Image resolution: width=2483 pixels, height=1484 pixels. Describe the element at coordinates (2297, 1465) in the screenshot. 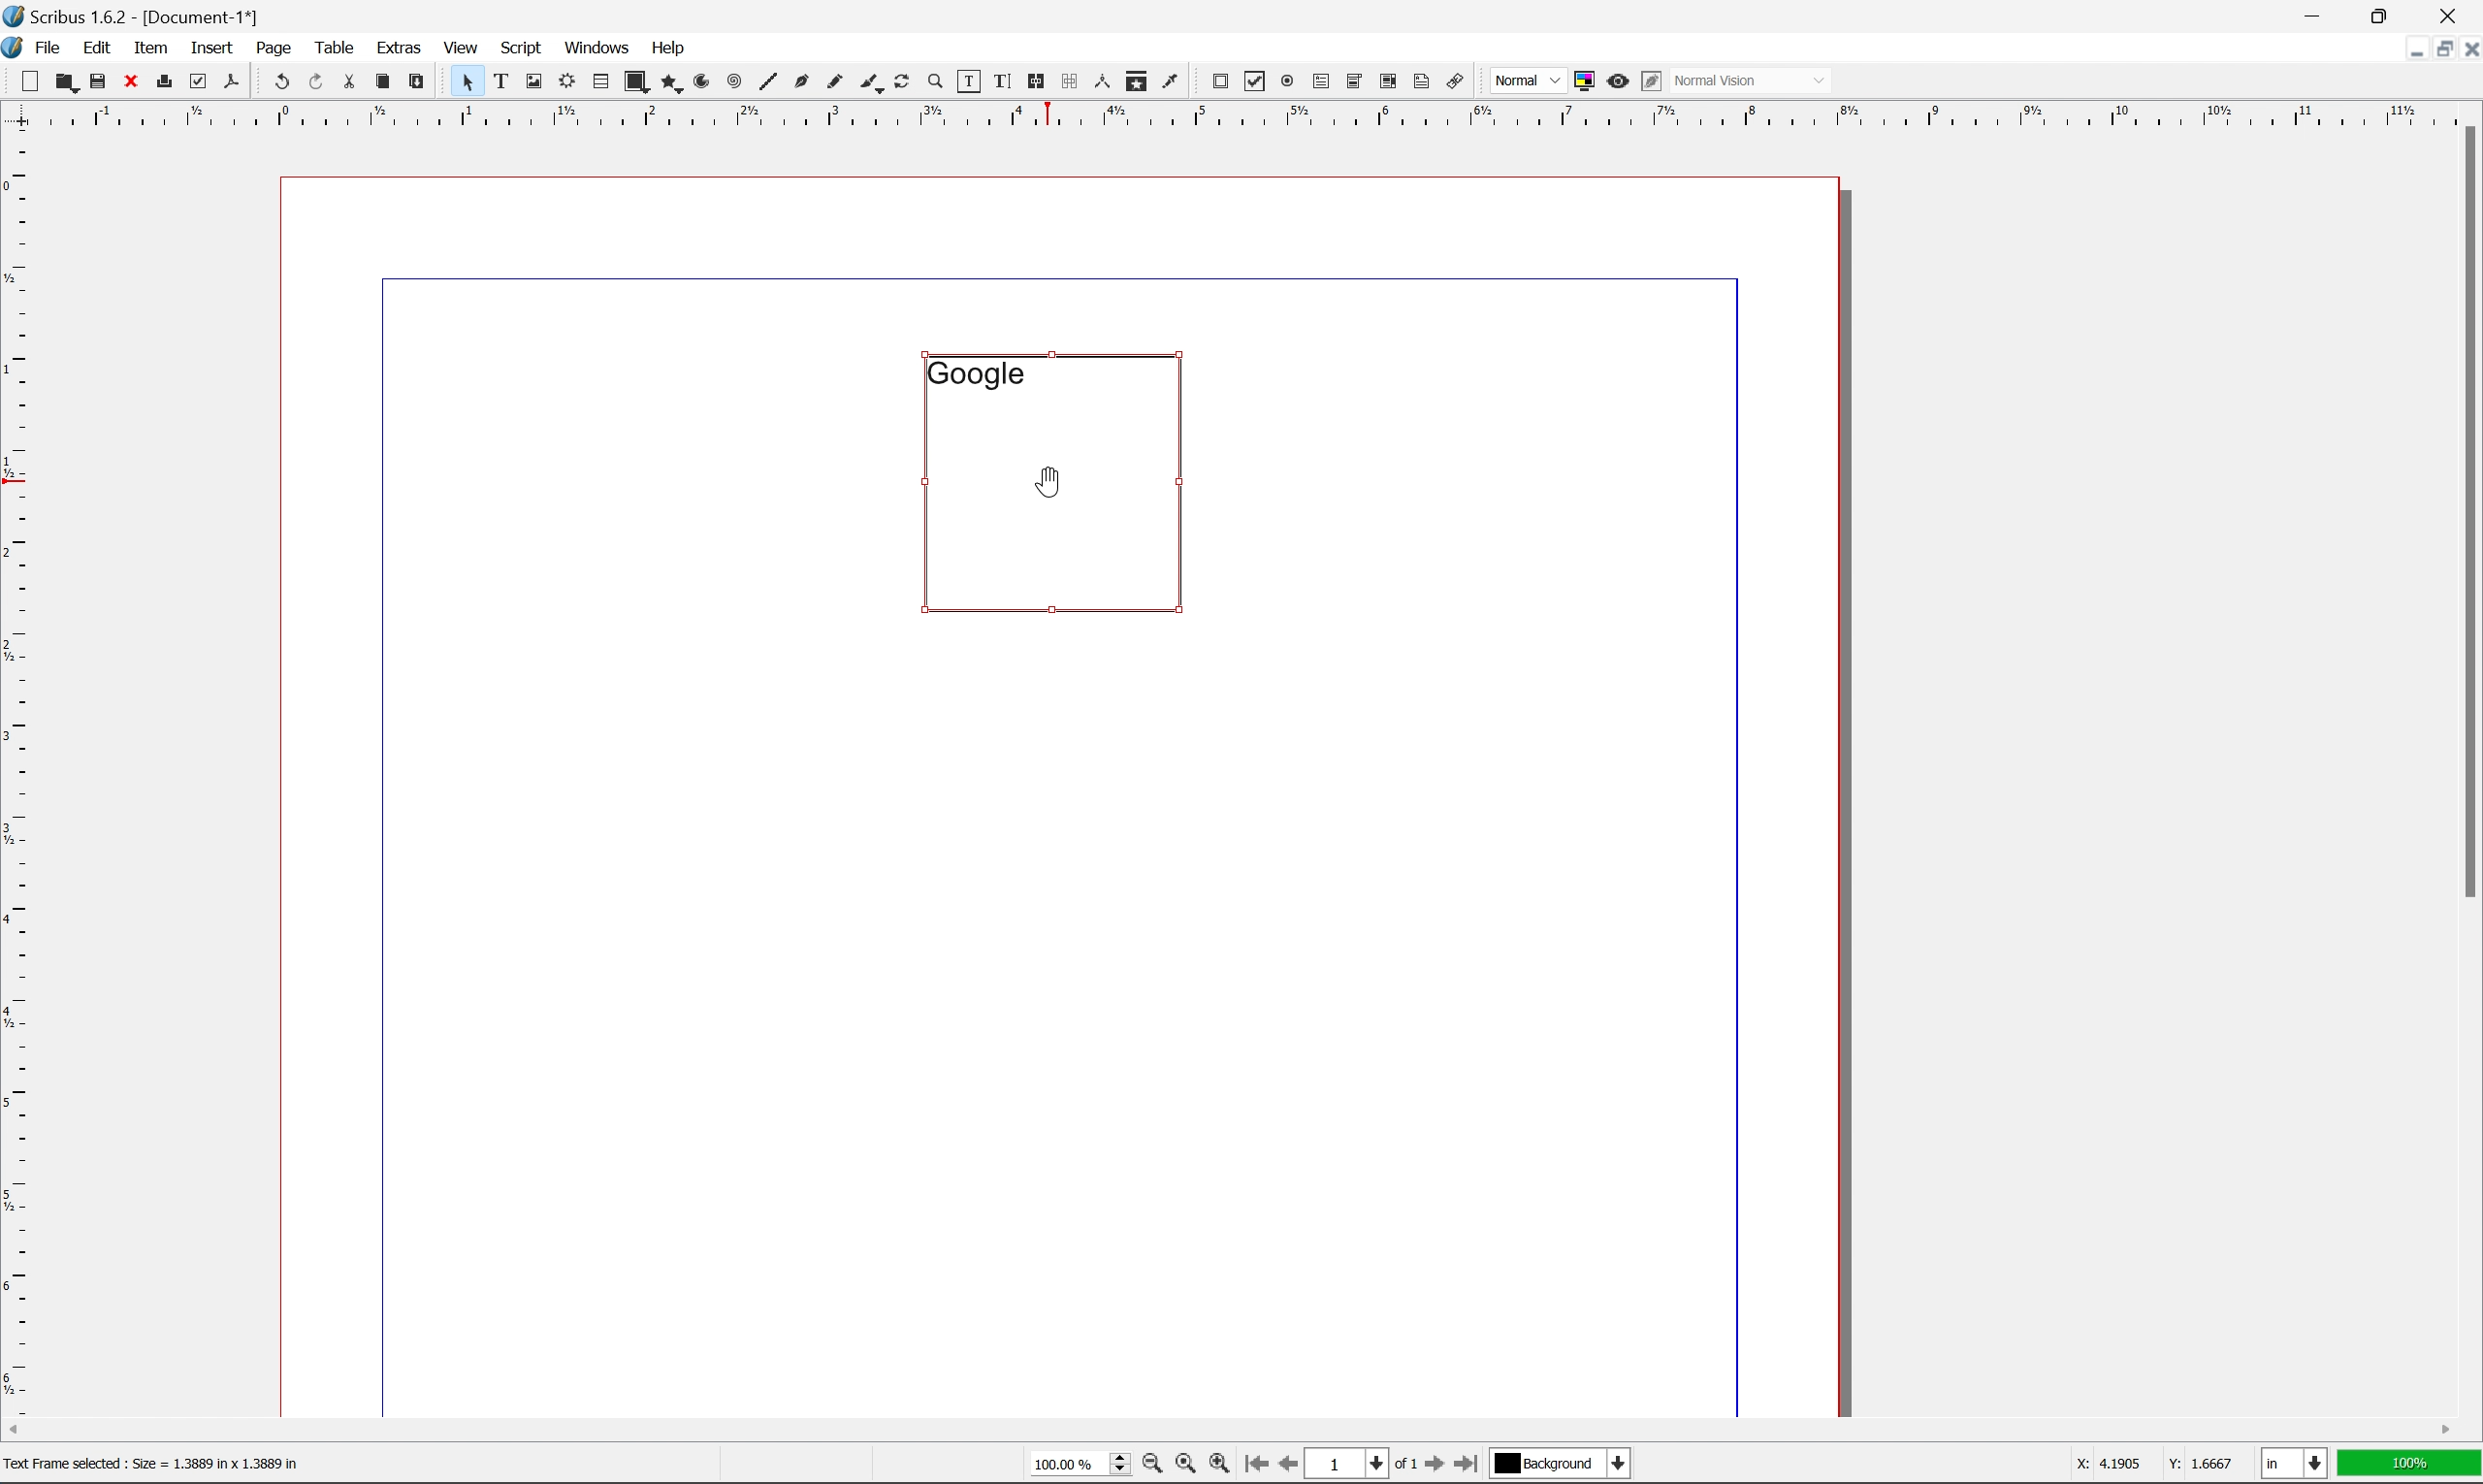

I see `select current unit` at that location.